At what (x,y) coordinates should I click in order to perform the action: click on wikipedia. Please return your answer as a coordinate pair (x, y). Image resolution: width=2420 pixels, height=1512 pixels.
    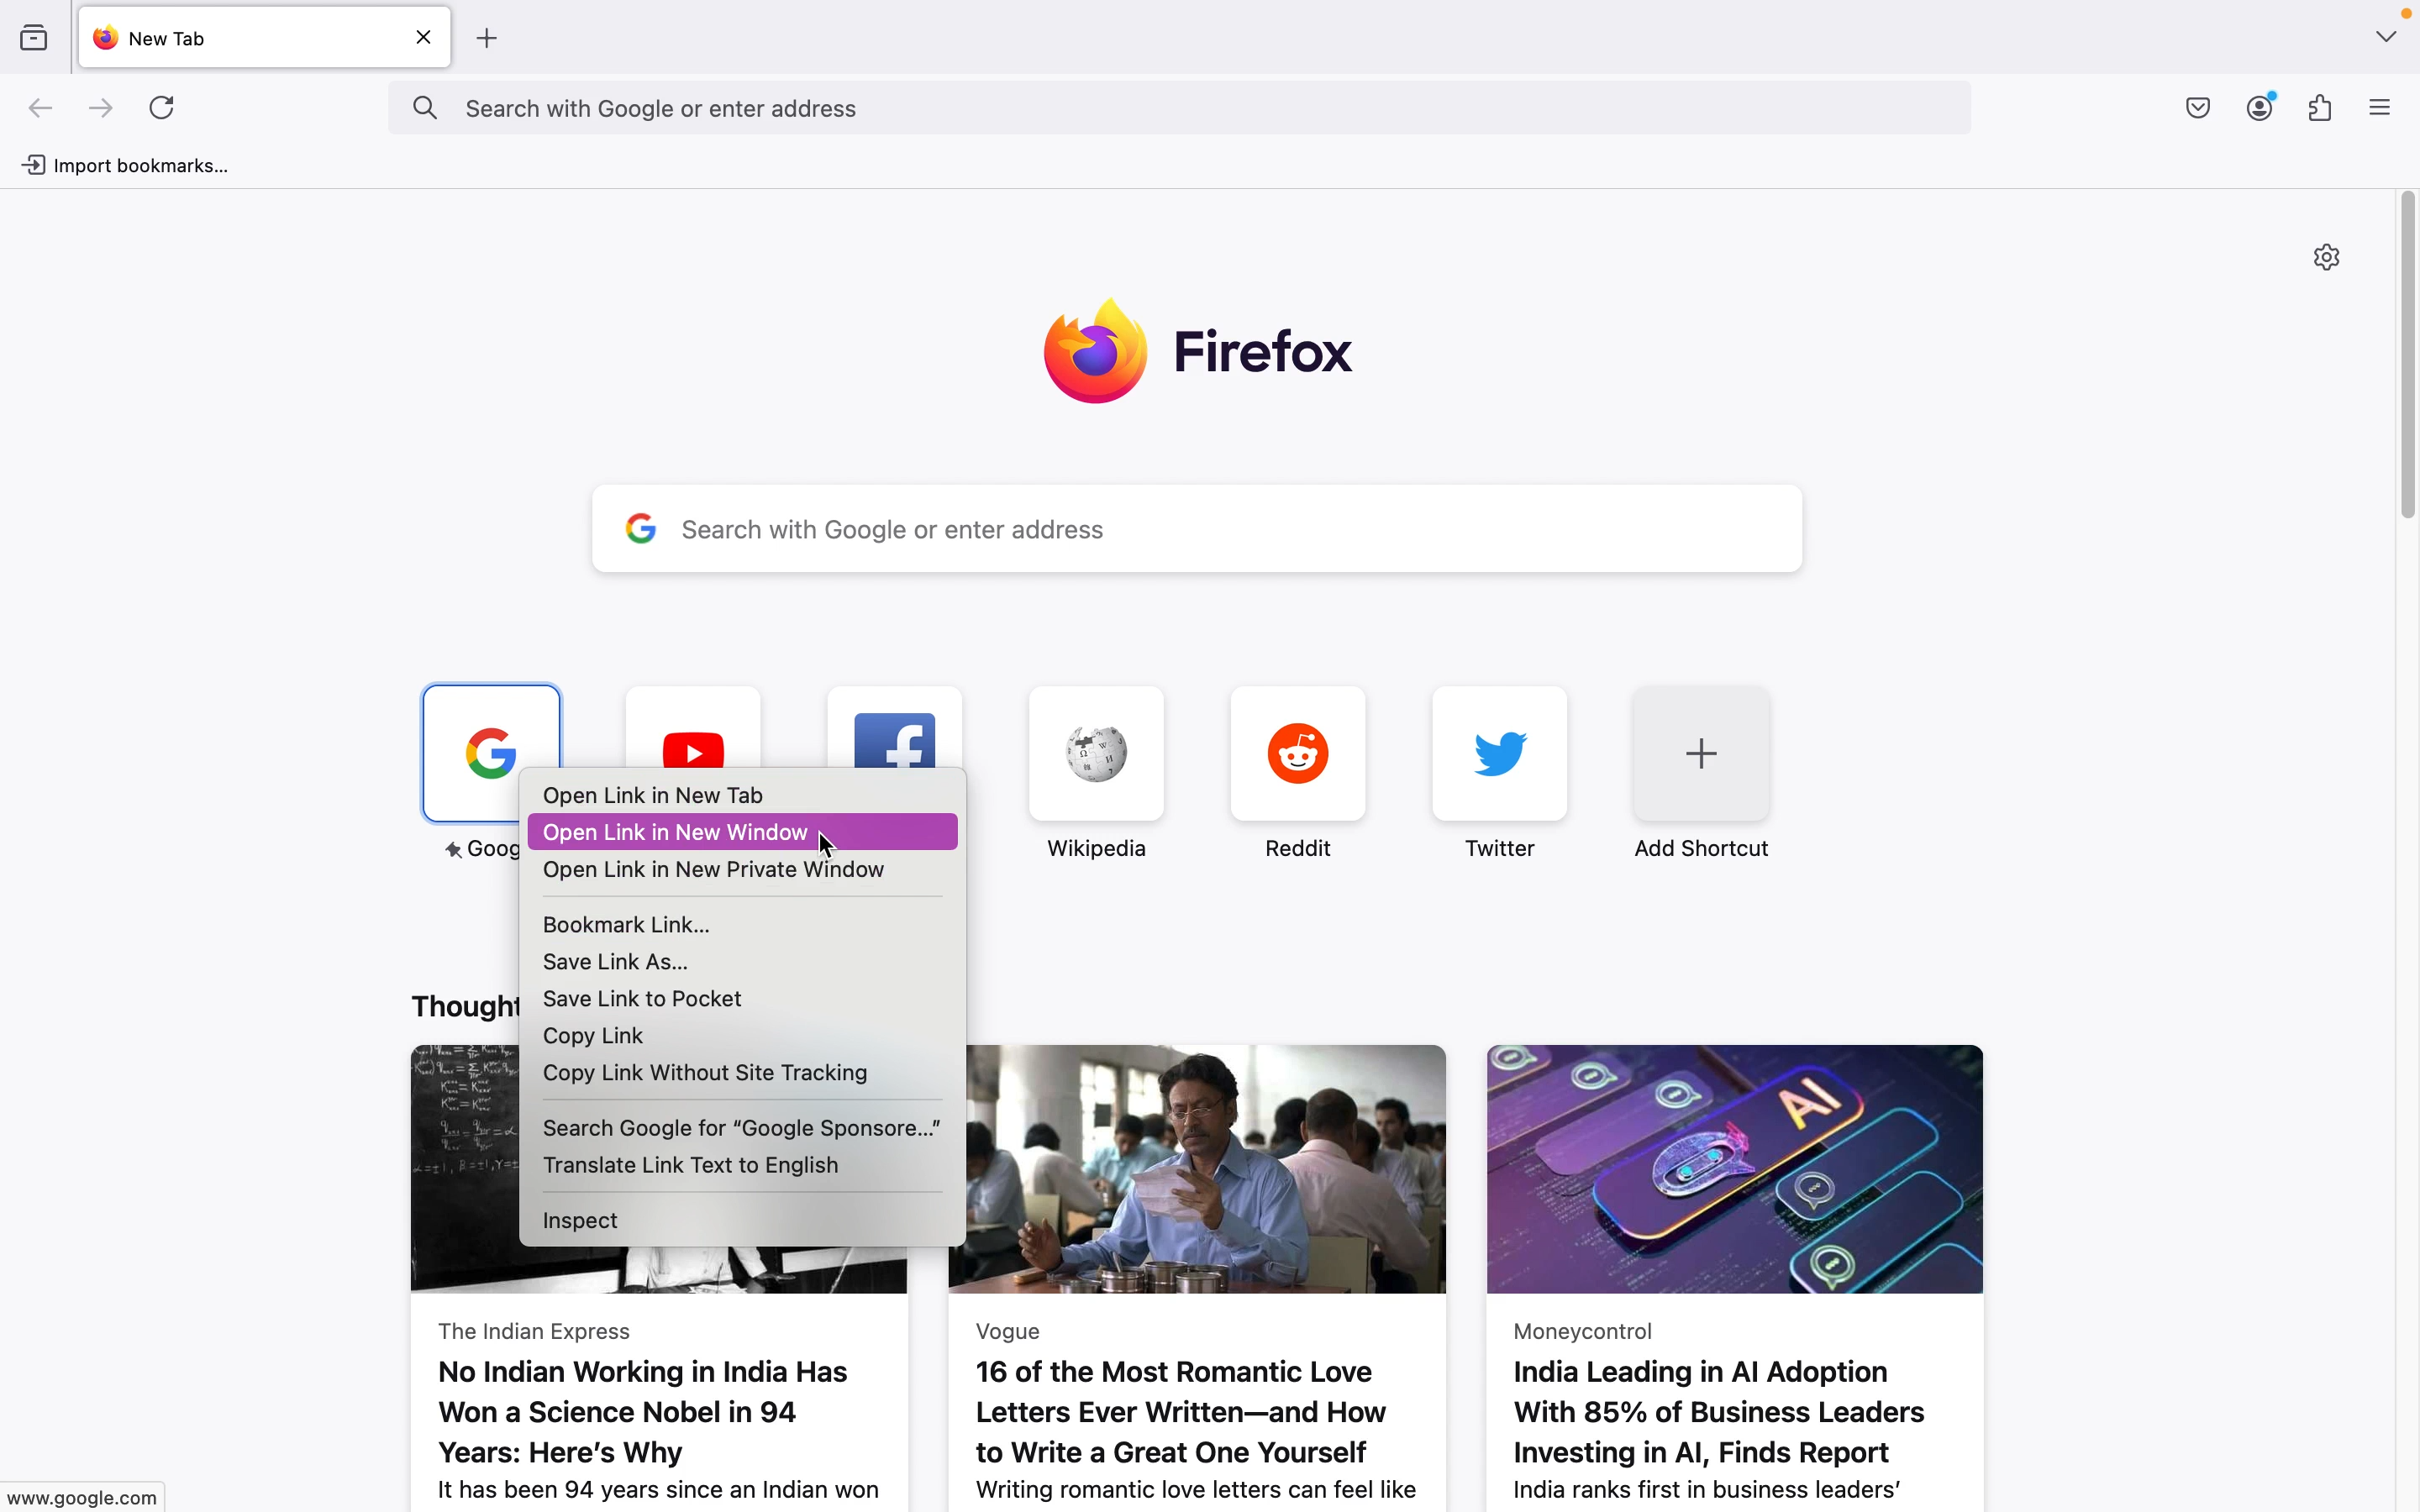
    Looking at the image, I should click on (1081, 772).